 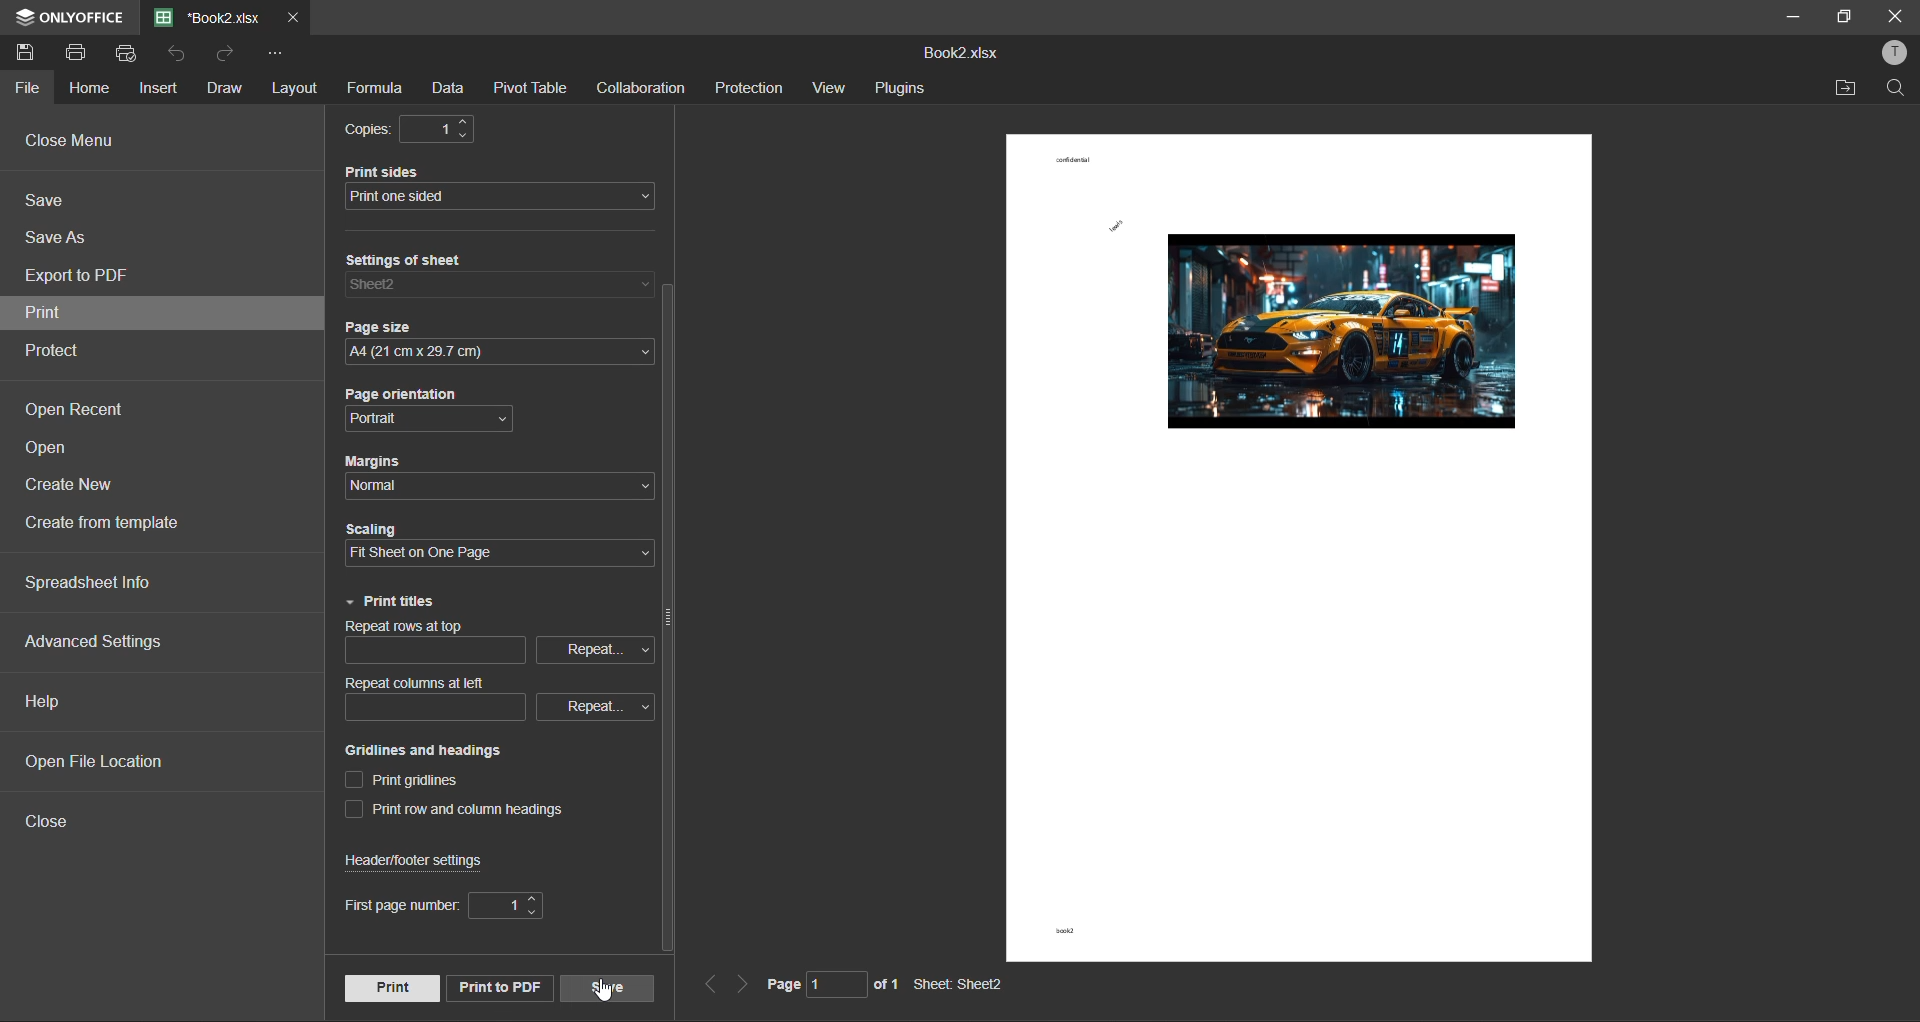 What do you see at coordinates (404, 782) in the screenshot?
I see `print gridlines` at bounding box center [404, 782].